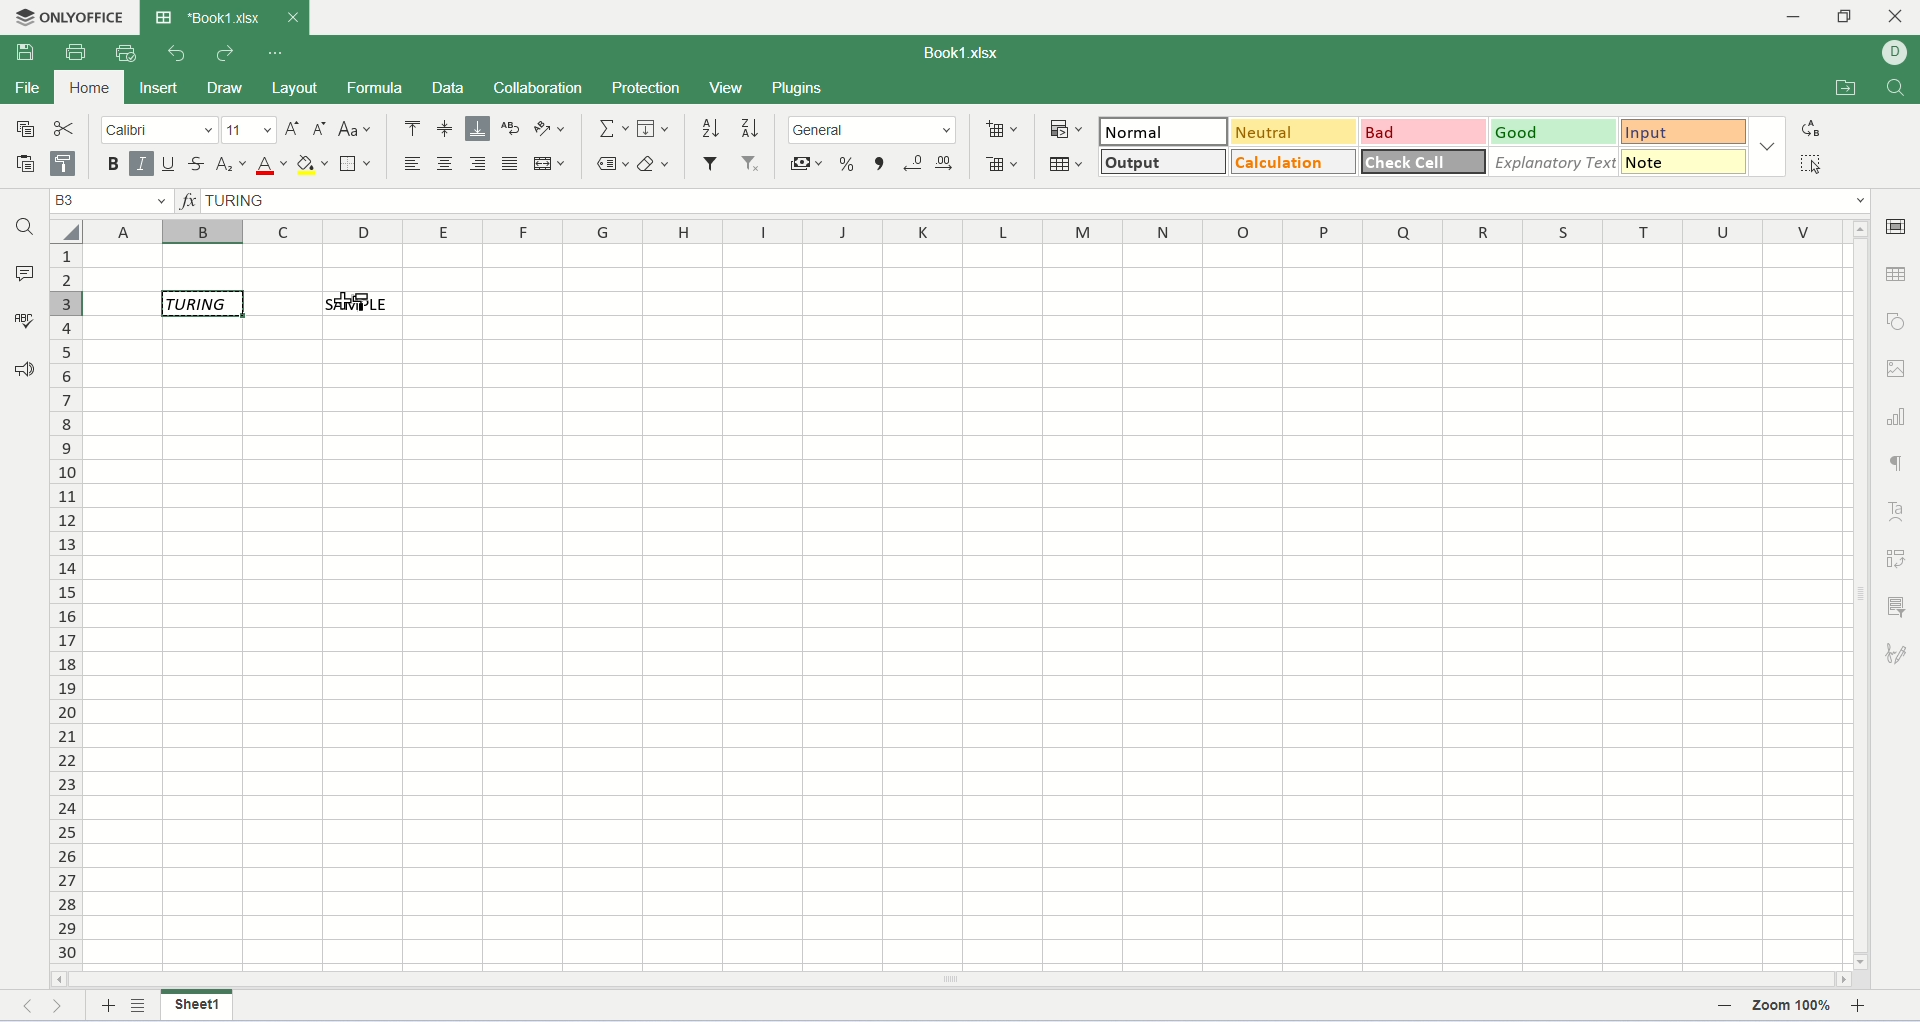 The image size is (1920, 1022). What do you see at coordinates (548, 163) in the screenshot?
I see `merge and center` at bounding box center [548, 163].